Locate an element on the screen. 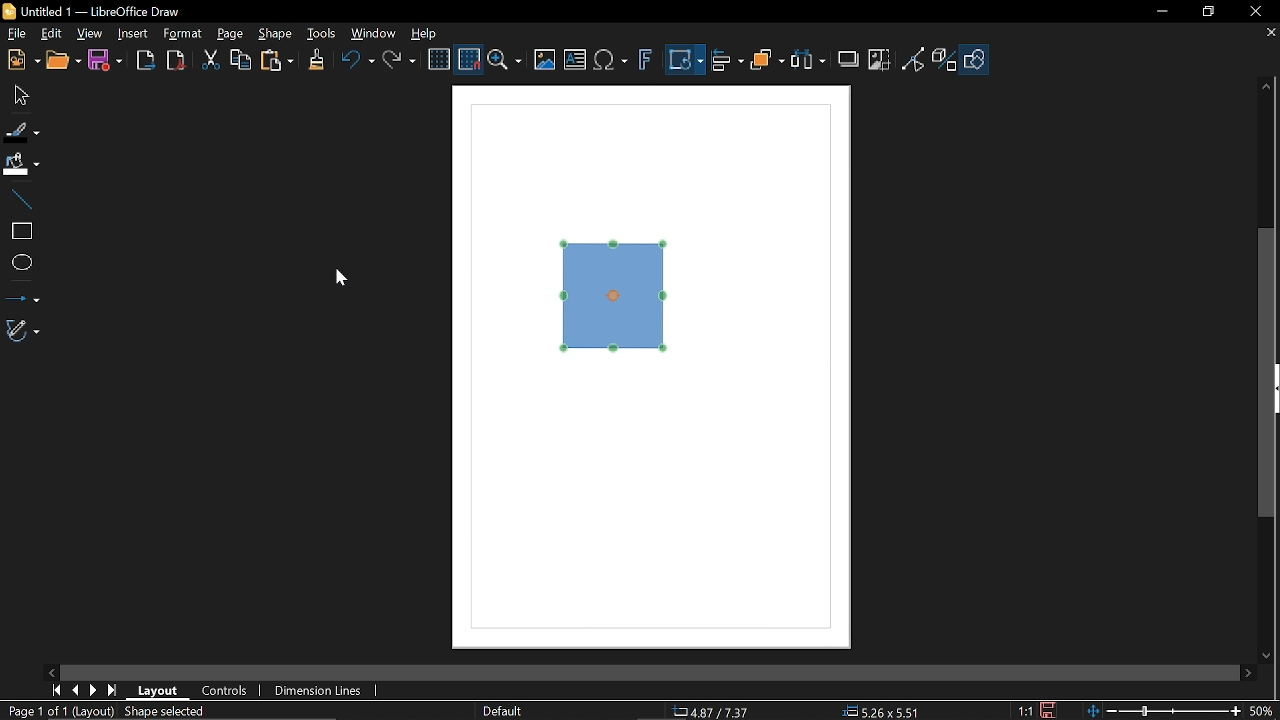  Paste is located at coordinates (276, 63).